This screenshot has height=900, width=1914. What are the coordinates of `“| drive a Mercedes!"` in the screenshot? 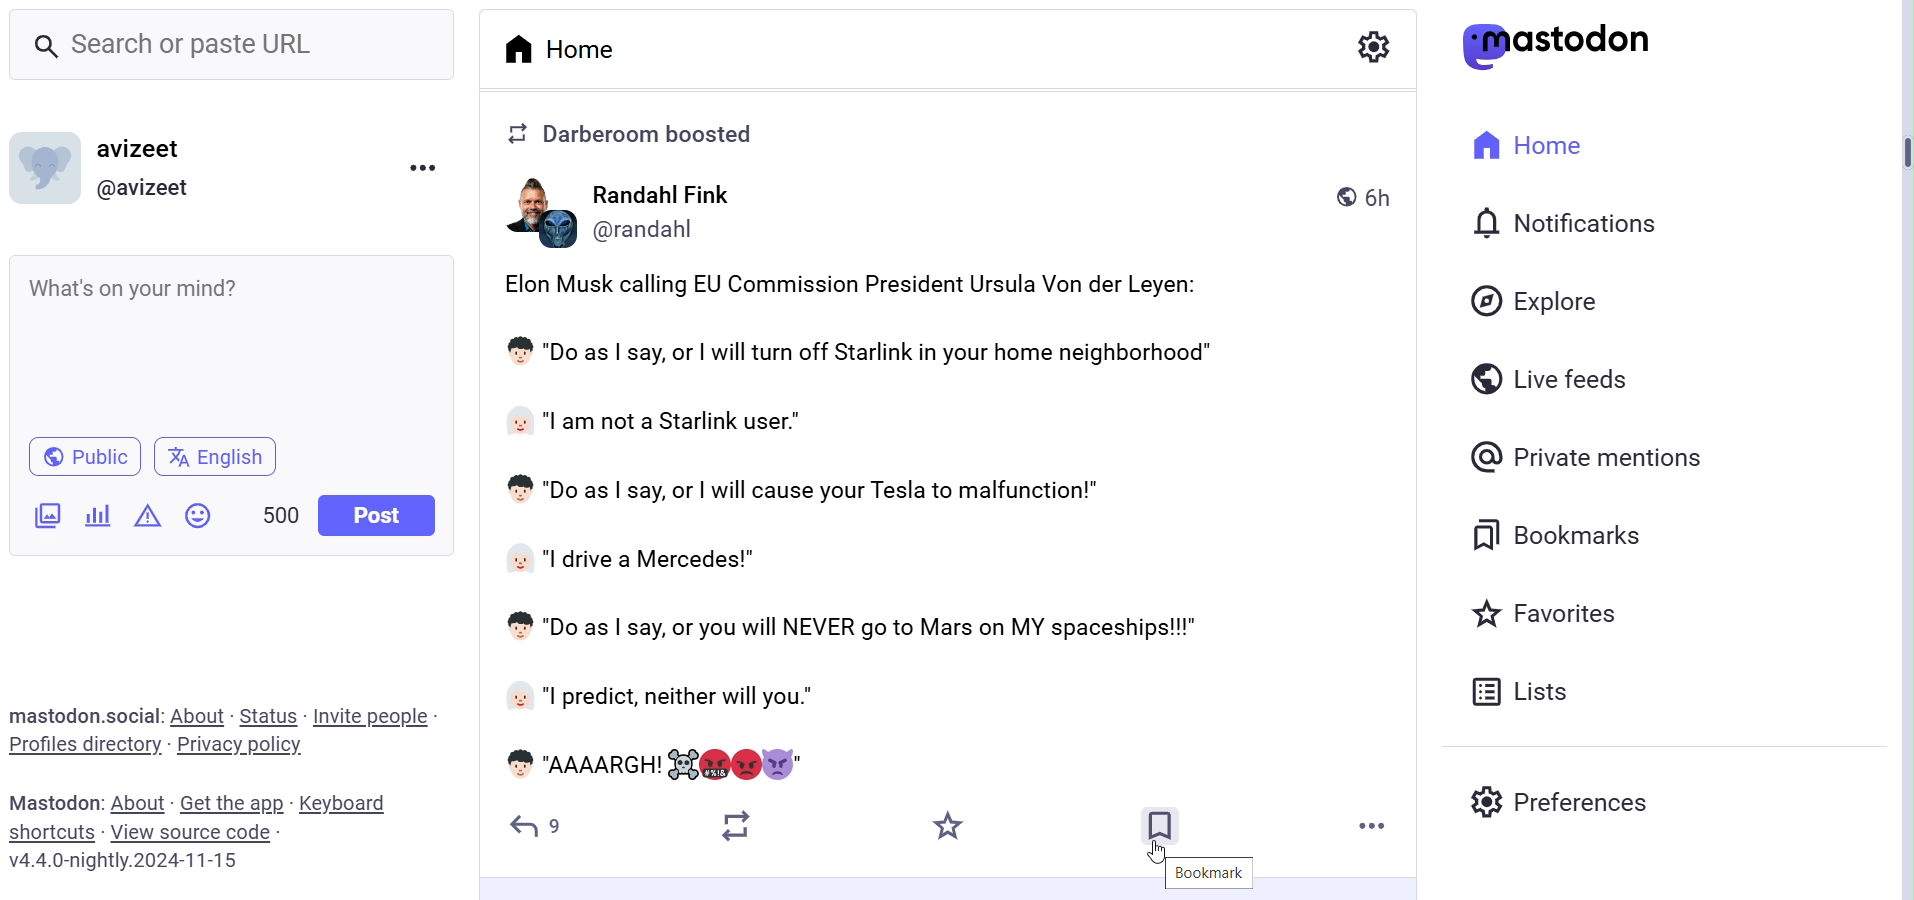 It's located at (636, 559).